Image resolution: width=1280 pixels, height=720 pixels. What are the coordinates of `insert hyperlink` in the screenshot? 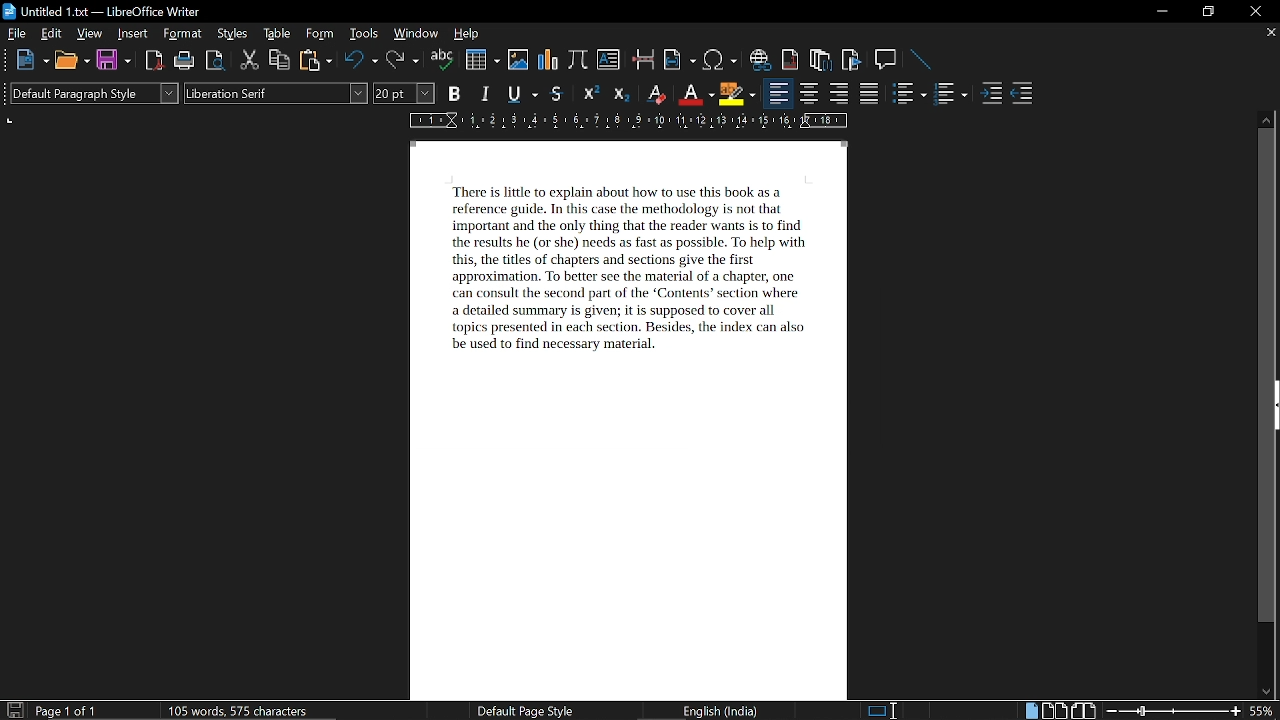 It's located at (761, 60).